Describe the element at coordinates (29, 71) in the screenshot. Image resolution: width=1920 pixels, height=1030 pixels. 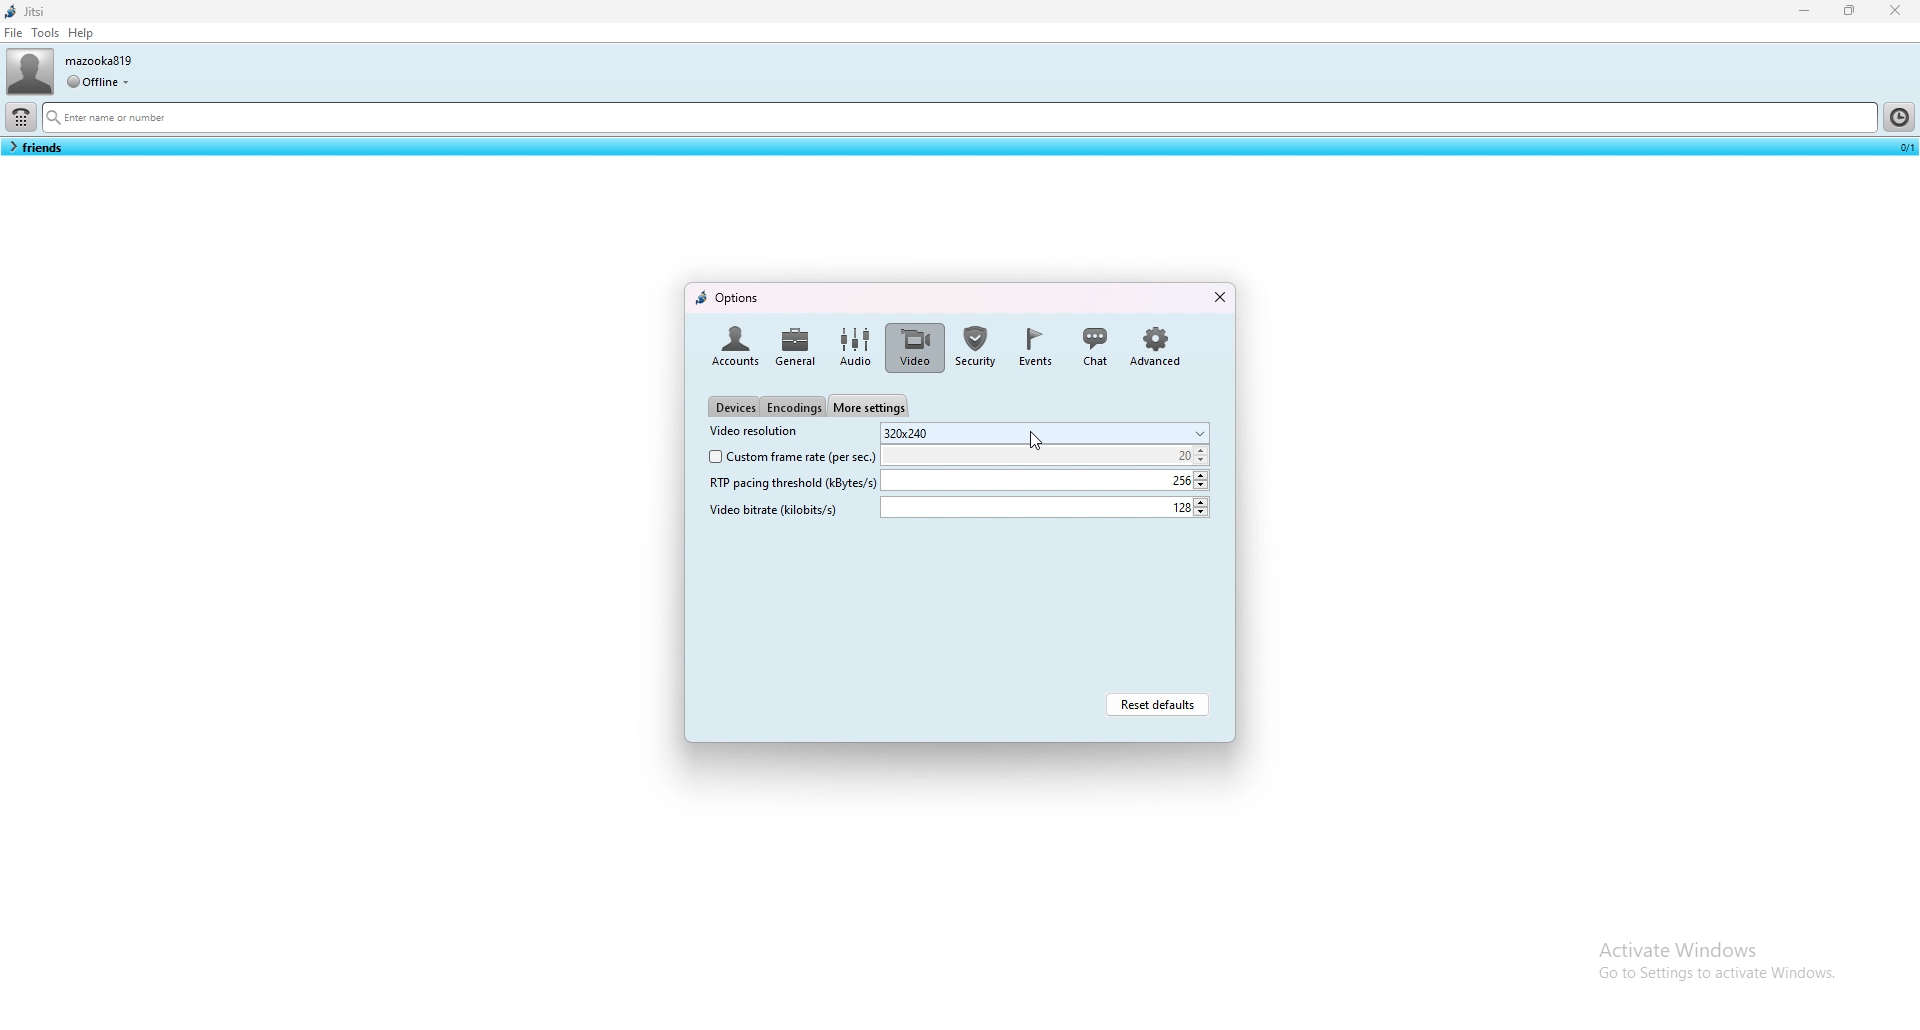
I see `user photo` at that location.